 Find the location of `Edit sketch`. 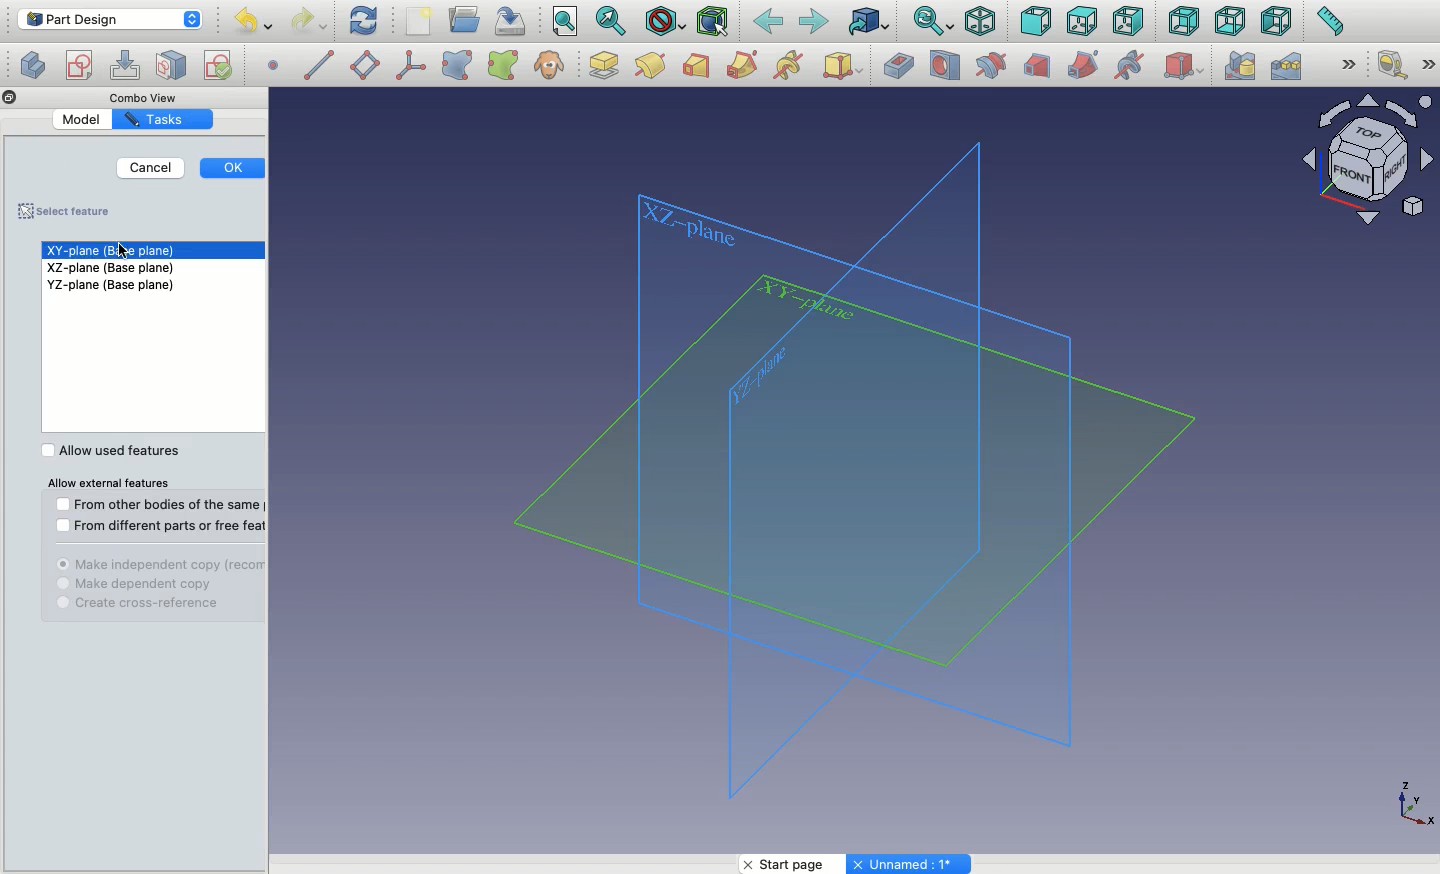

Edit sketch is located at coordinates (126, 66).